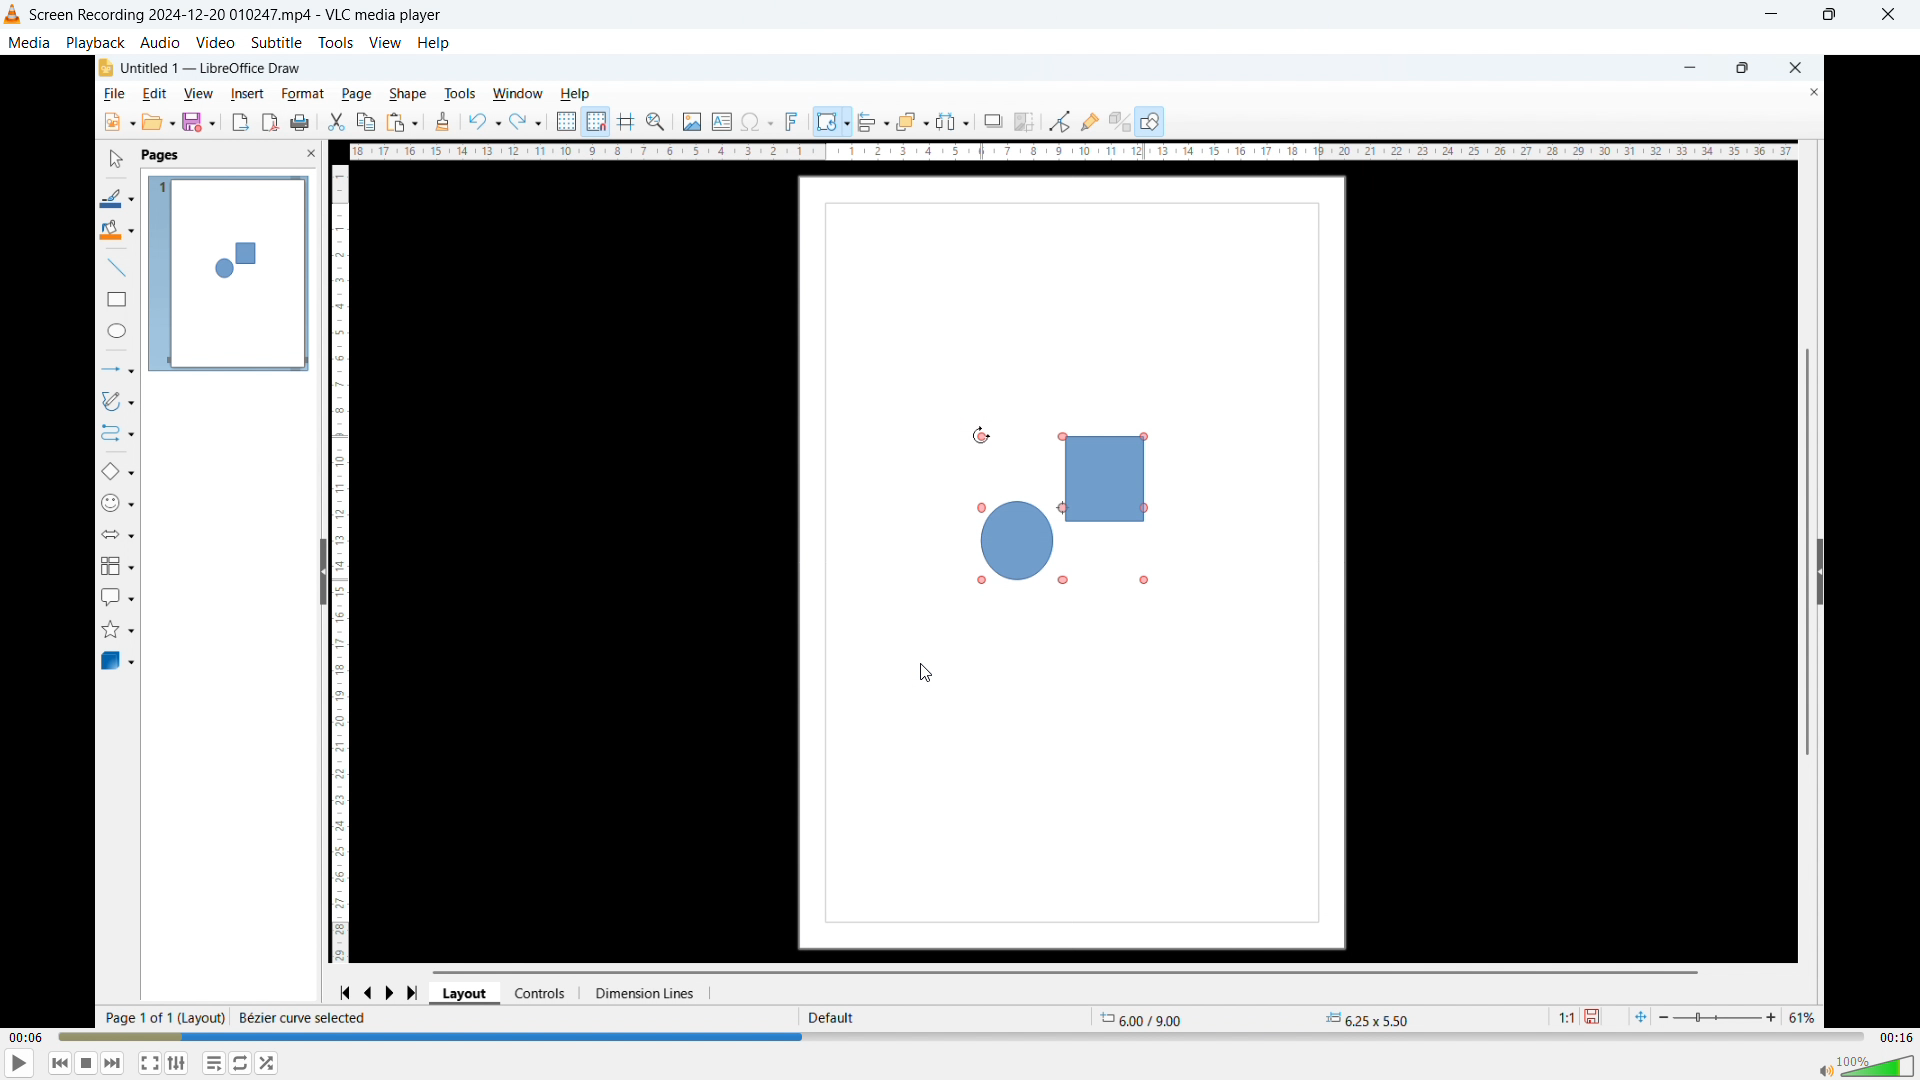  Describe the element at coordinates (1888, 15) in the screenshot. I see `close ` at that location.